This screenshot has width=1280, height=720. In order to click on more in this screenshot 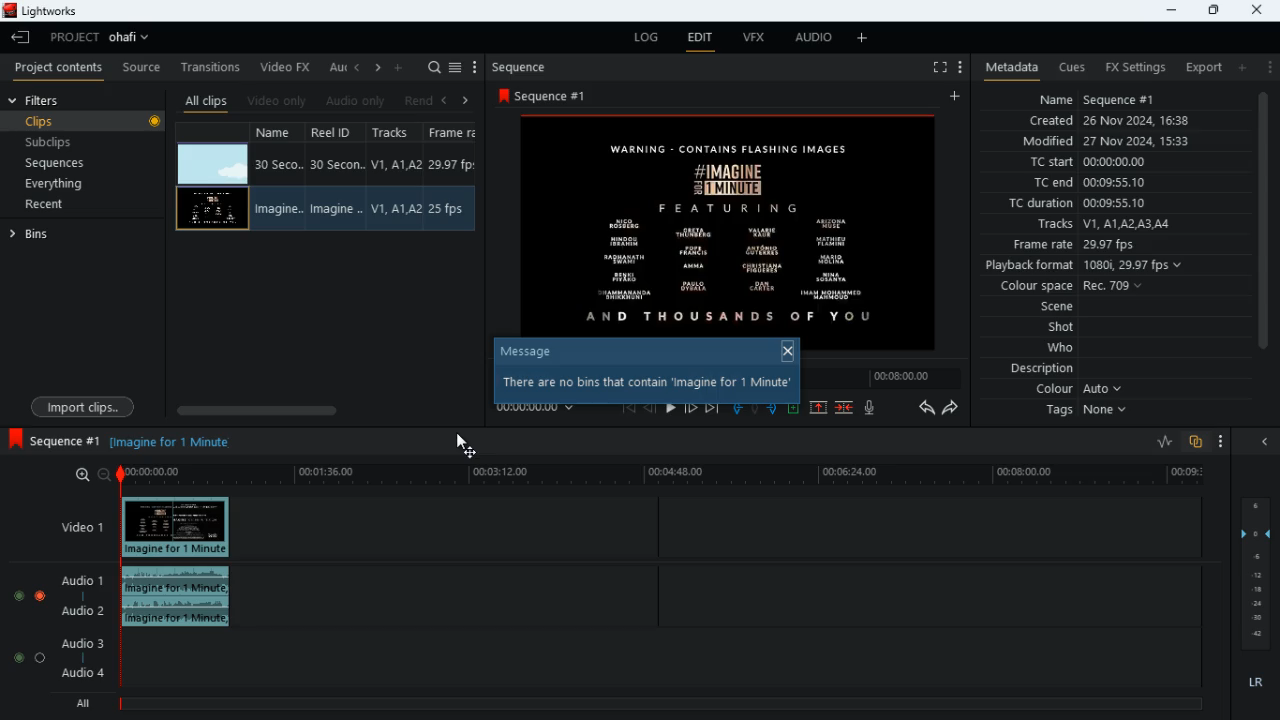, I will do `click(1270, 67)`.